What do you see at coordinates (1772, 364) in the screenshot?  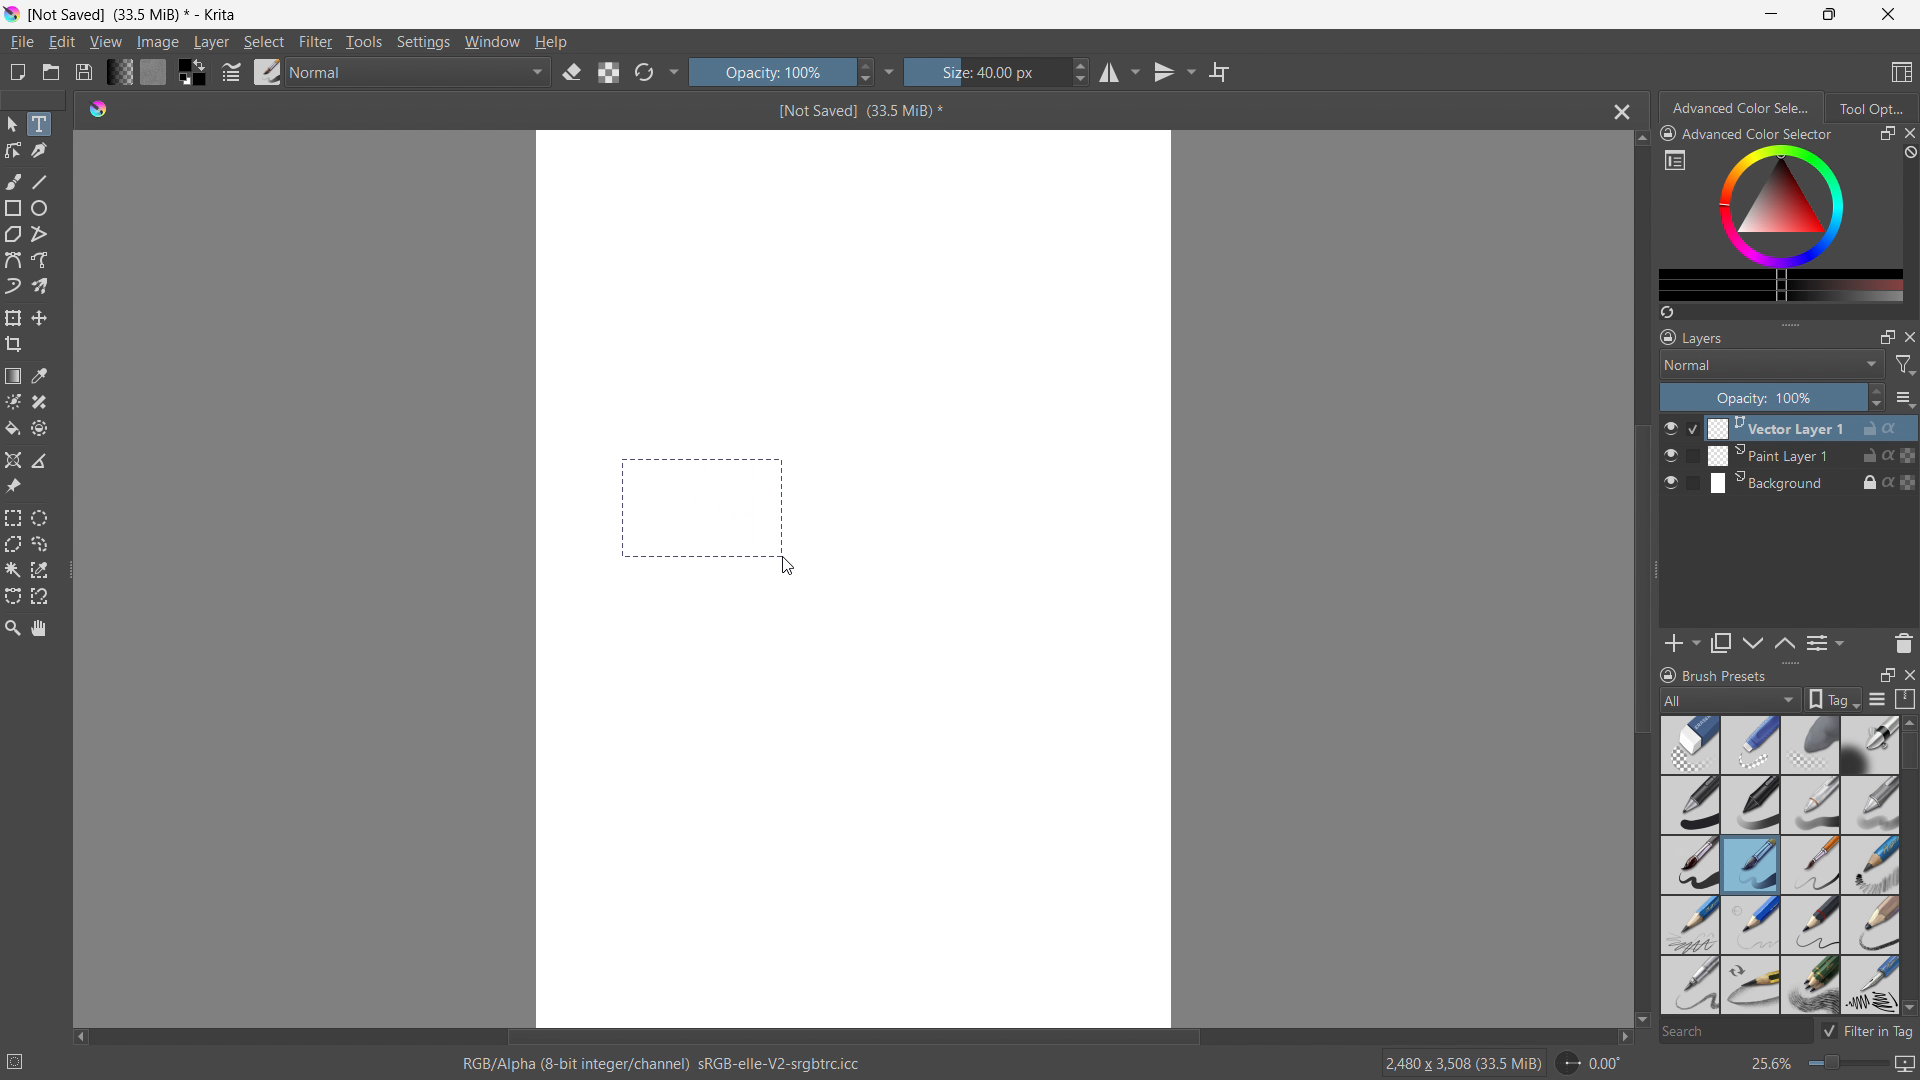 I see `blending mode` at bounding box center [1772, 364].